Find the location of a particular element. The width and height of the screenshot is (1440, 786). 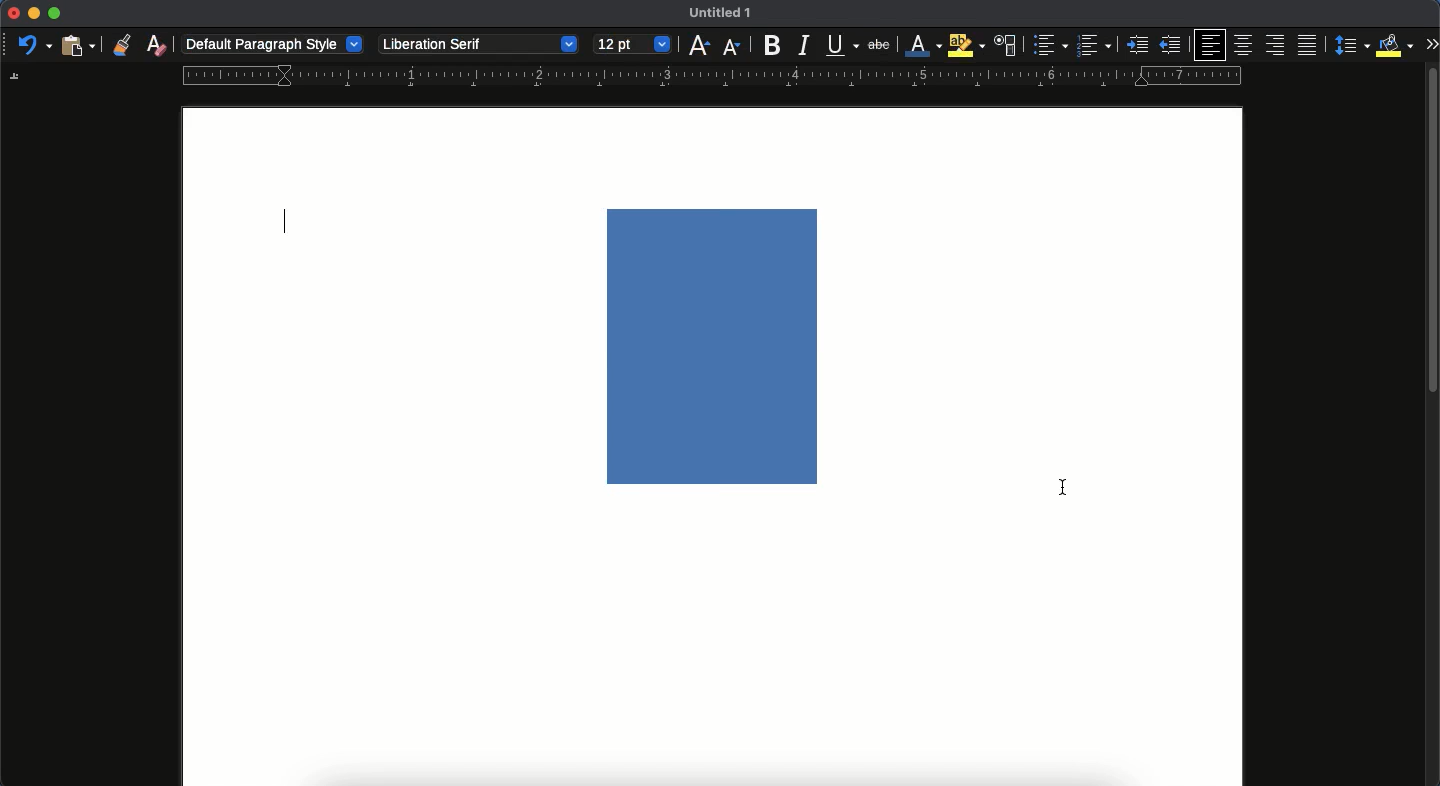

unindented is located at coordinates (1172, 45).